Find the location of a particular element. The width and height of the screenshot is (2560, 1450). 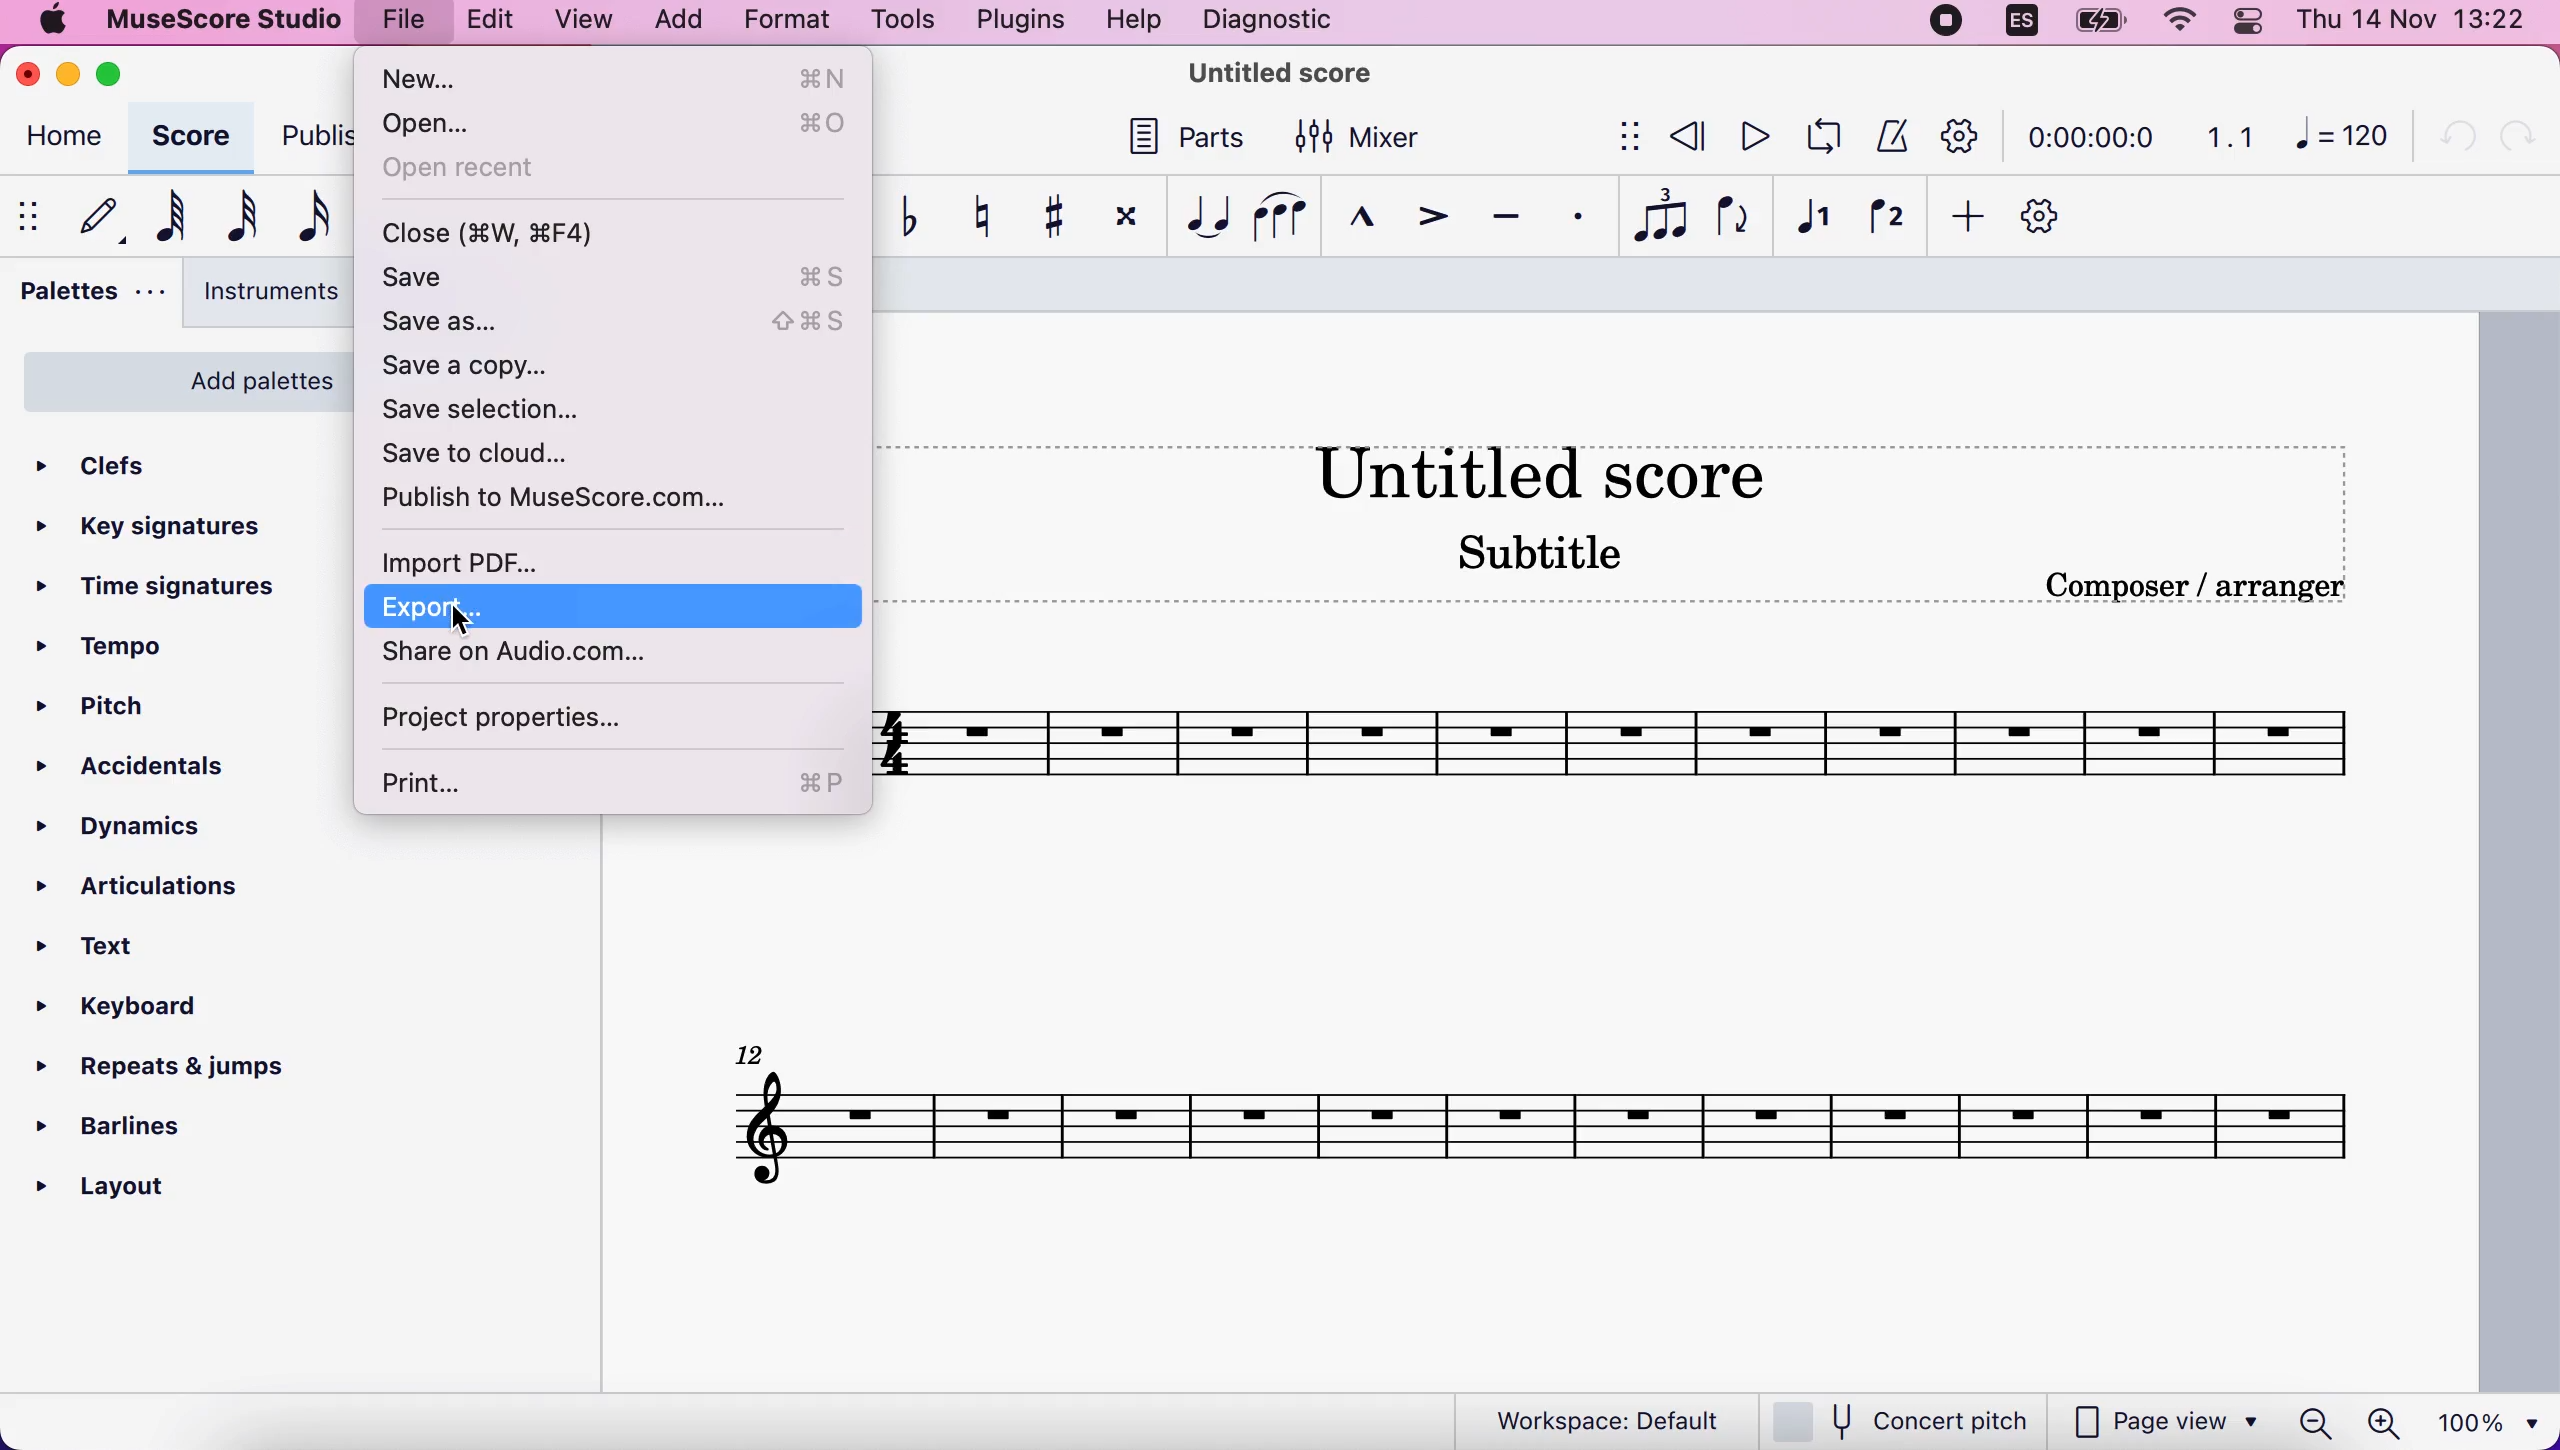

save to cloud is located at coordinates (510, 455).